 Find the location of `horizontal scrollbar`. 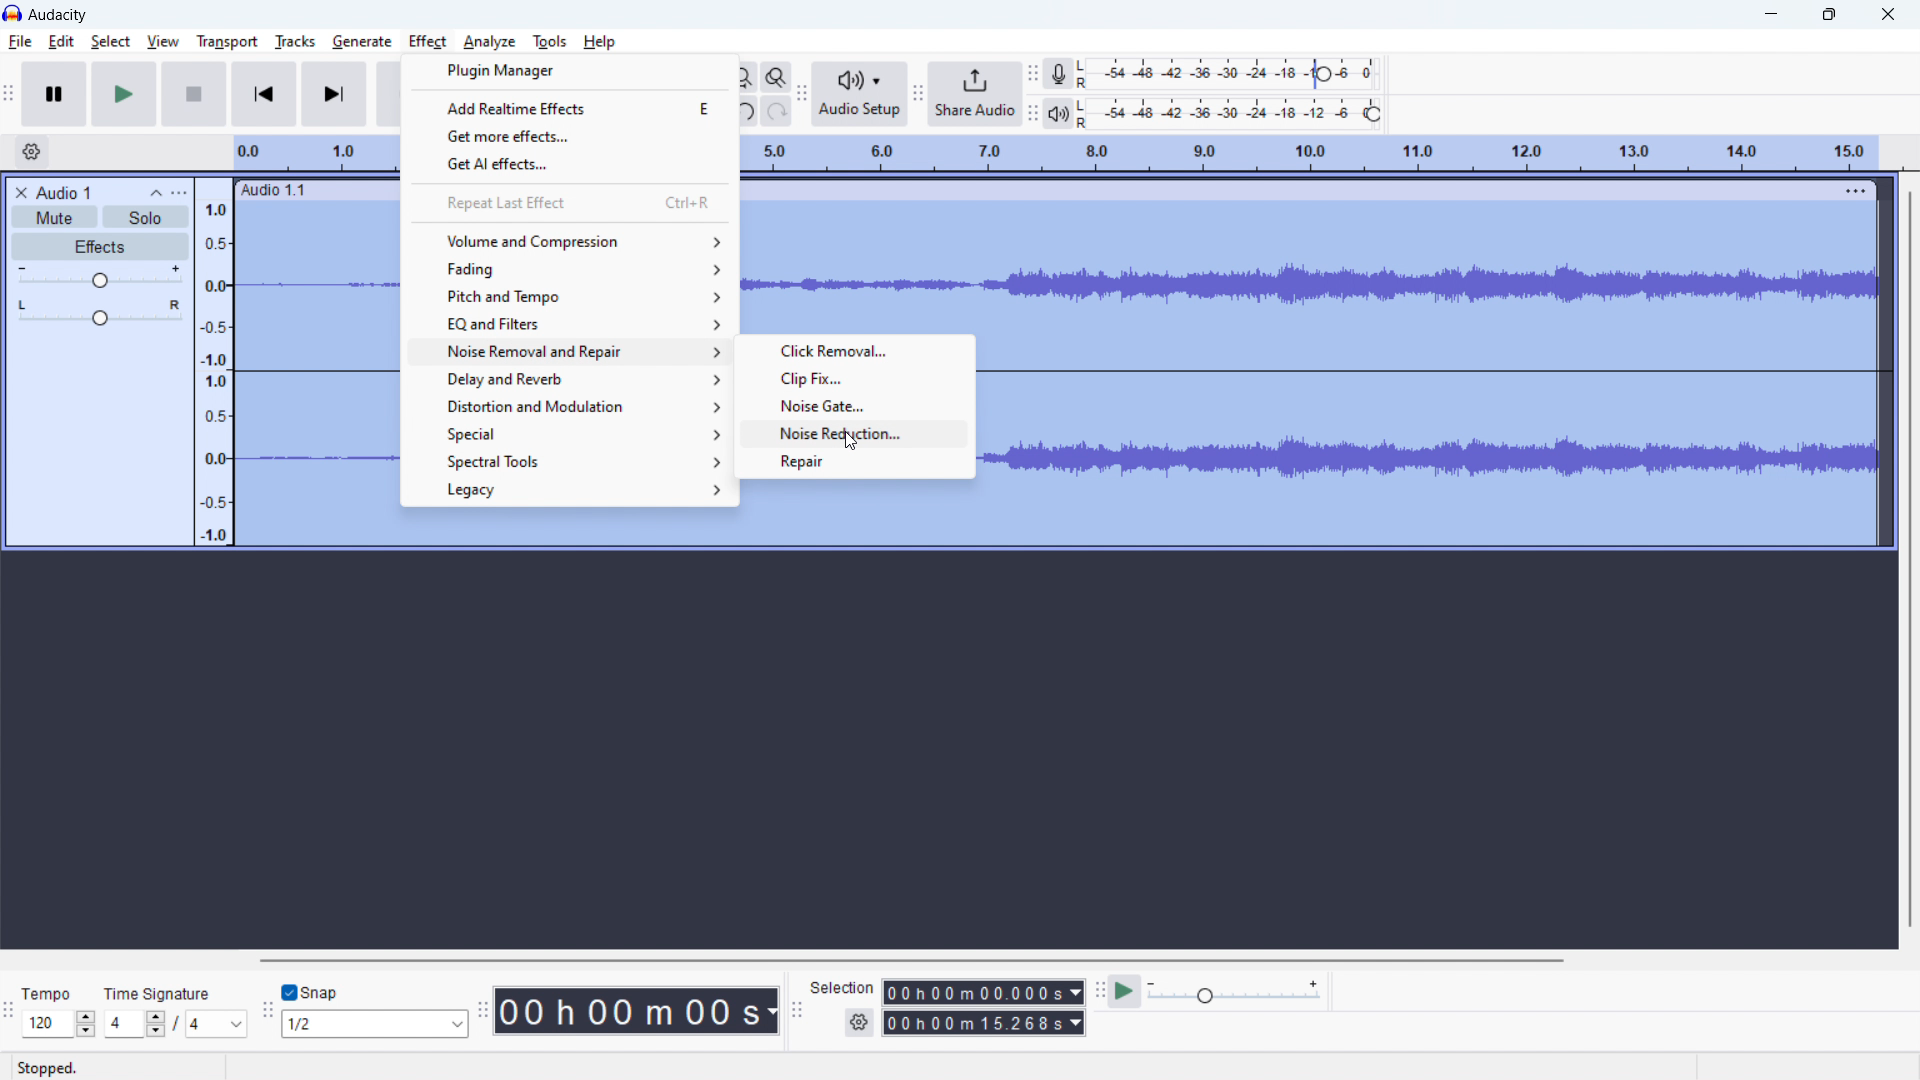

horizontal scrollbar is located at coordinates (912, 961).